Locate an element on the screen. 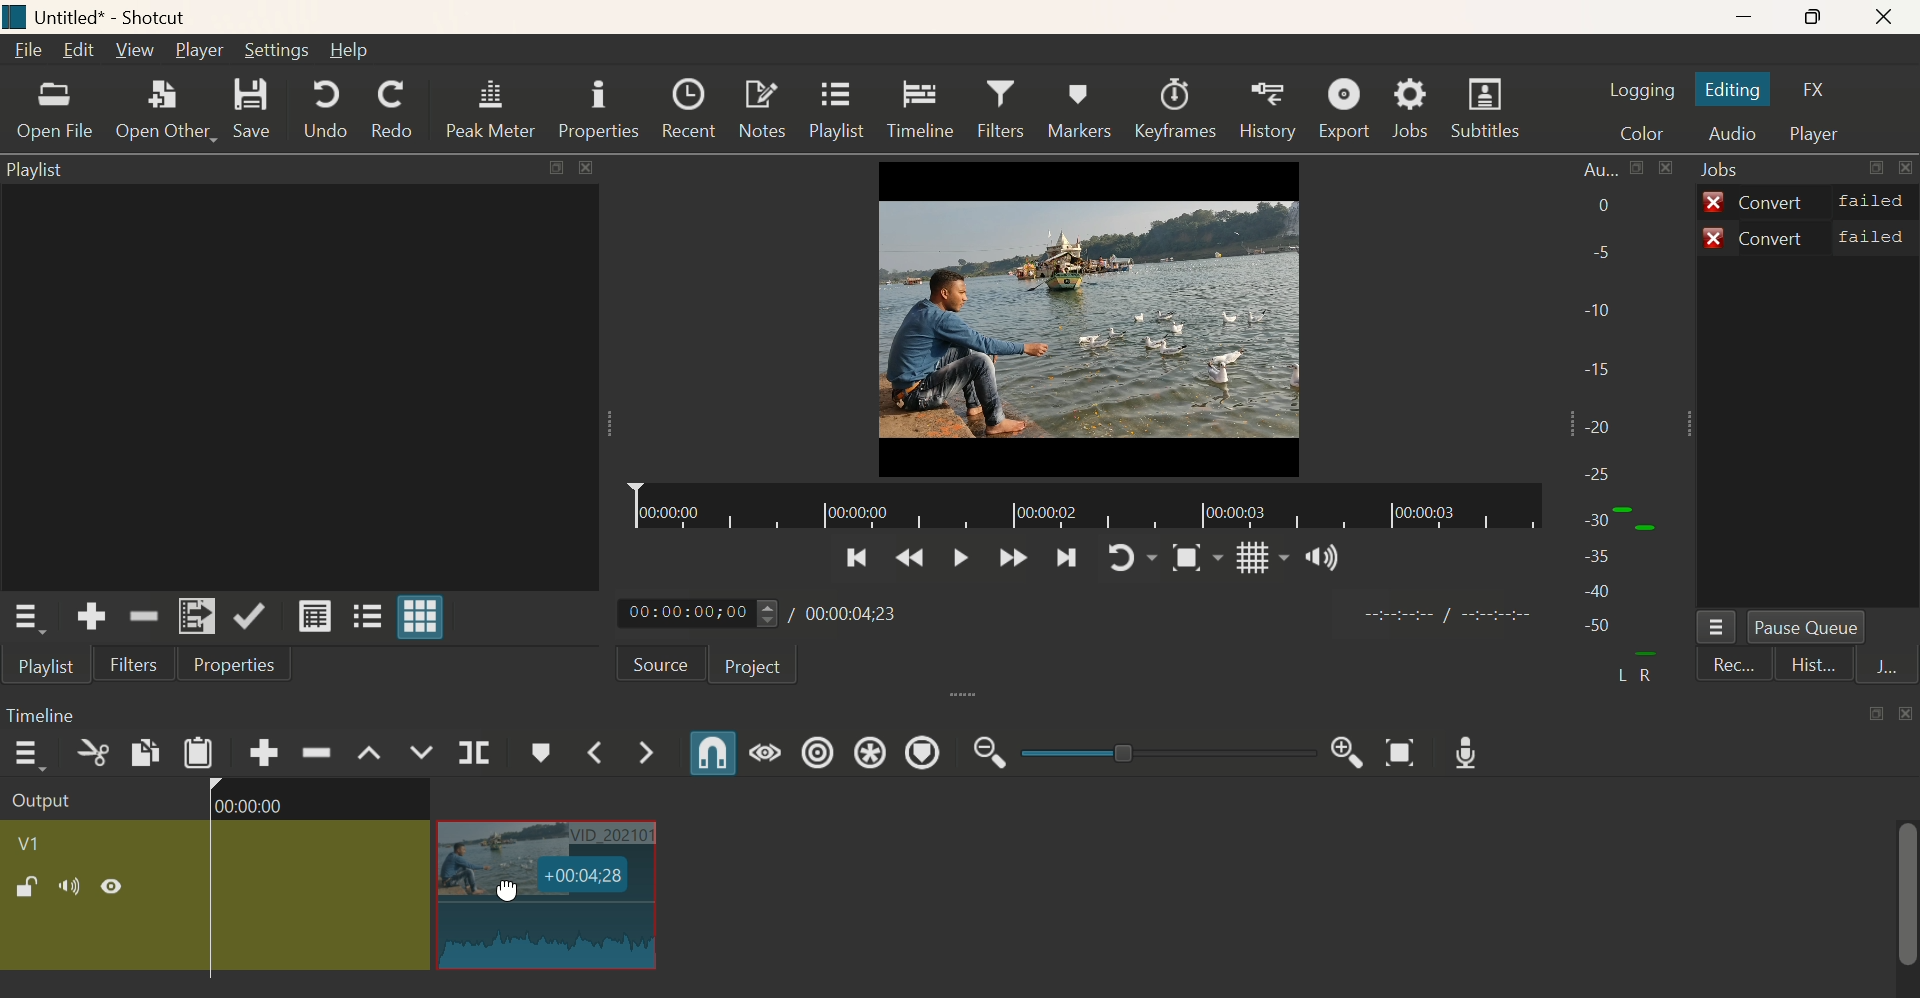 This screenshot has height=998, width=1920. Sound is located at coordinates (1319, 557).